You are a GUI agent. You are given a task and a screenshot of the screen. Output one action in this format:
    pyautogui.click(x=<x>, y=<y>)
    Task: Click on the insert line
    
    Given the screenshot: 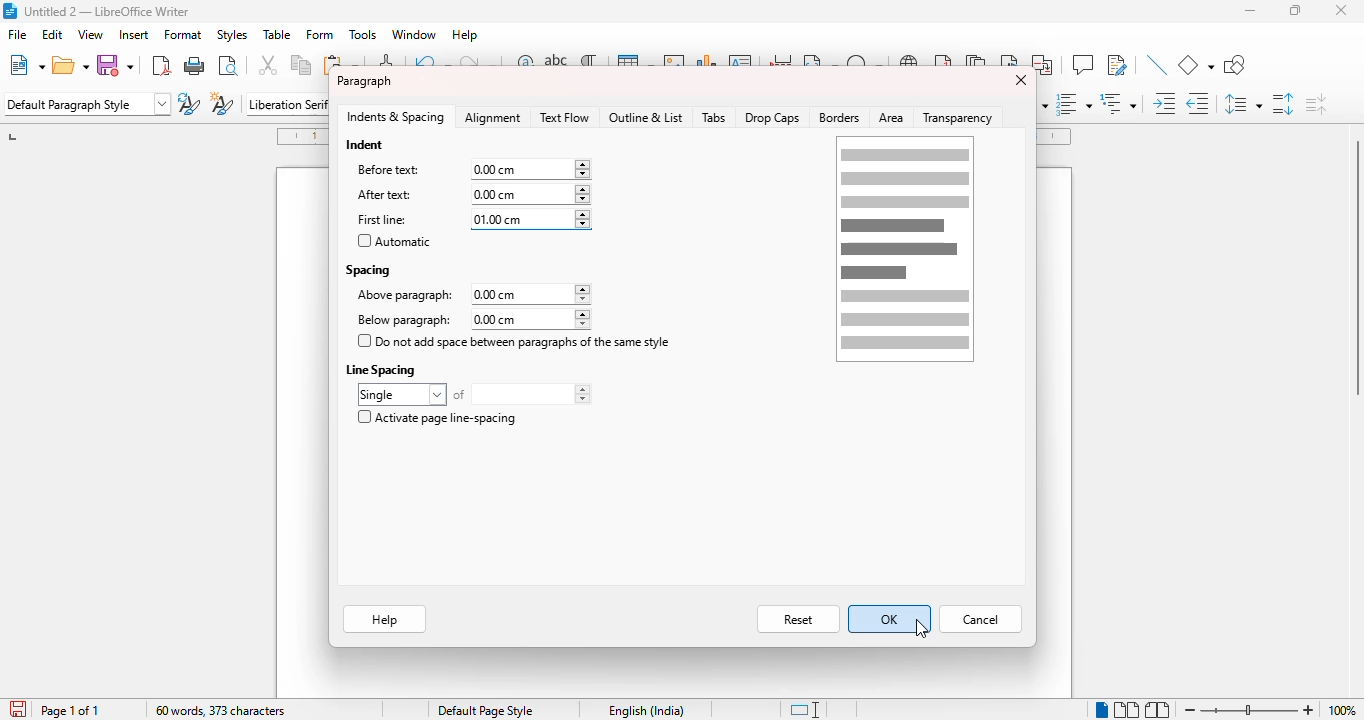 What is the action you would take?
    pyautogui.click(x=1157, y=65)
    